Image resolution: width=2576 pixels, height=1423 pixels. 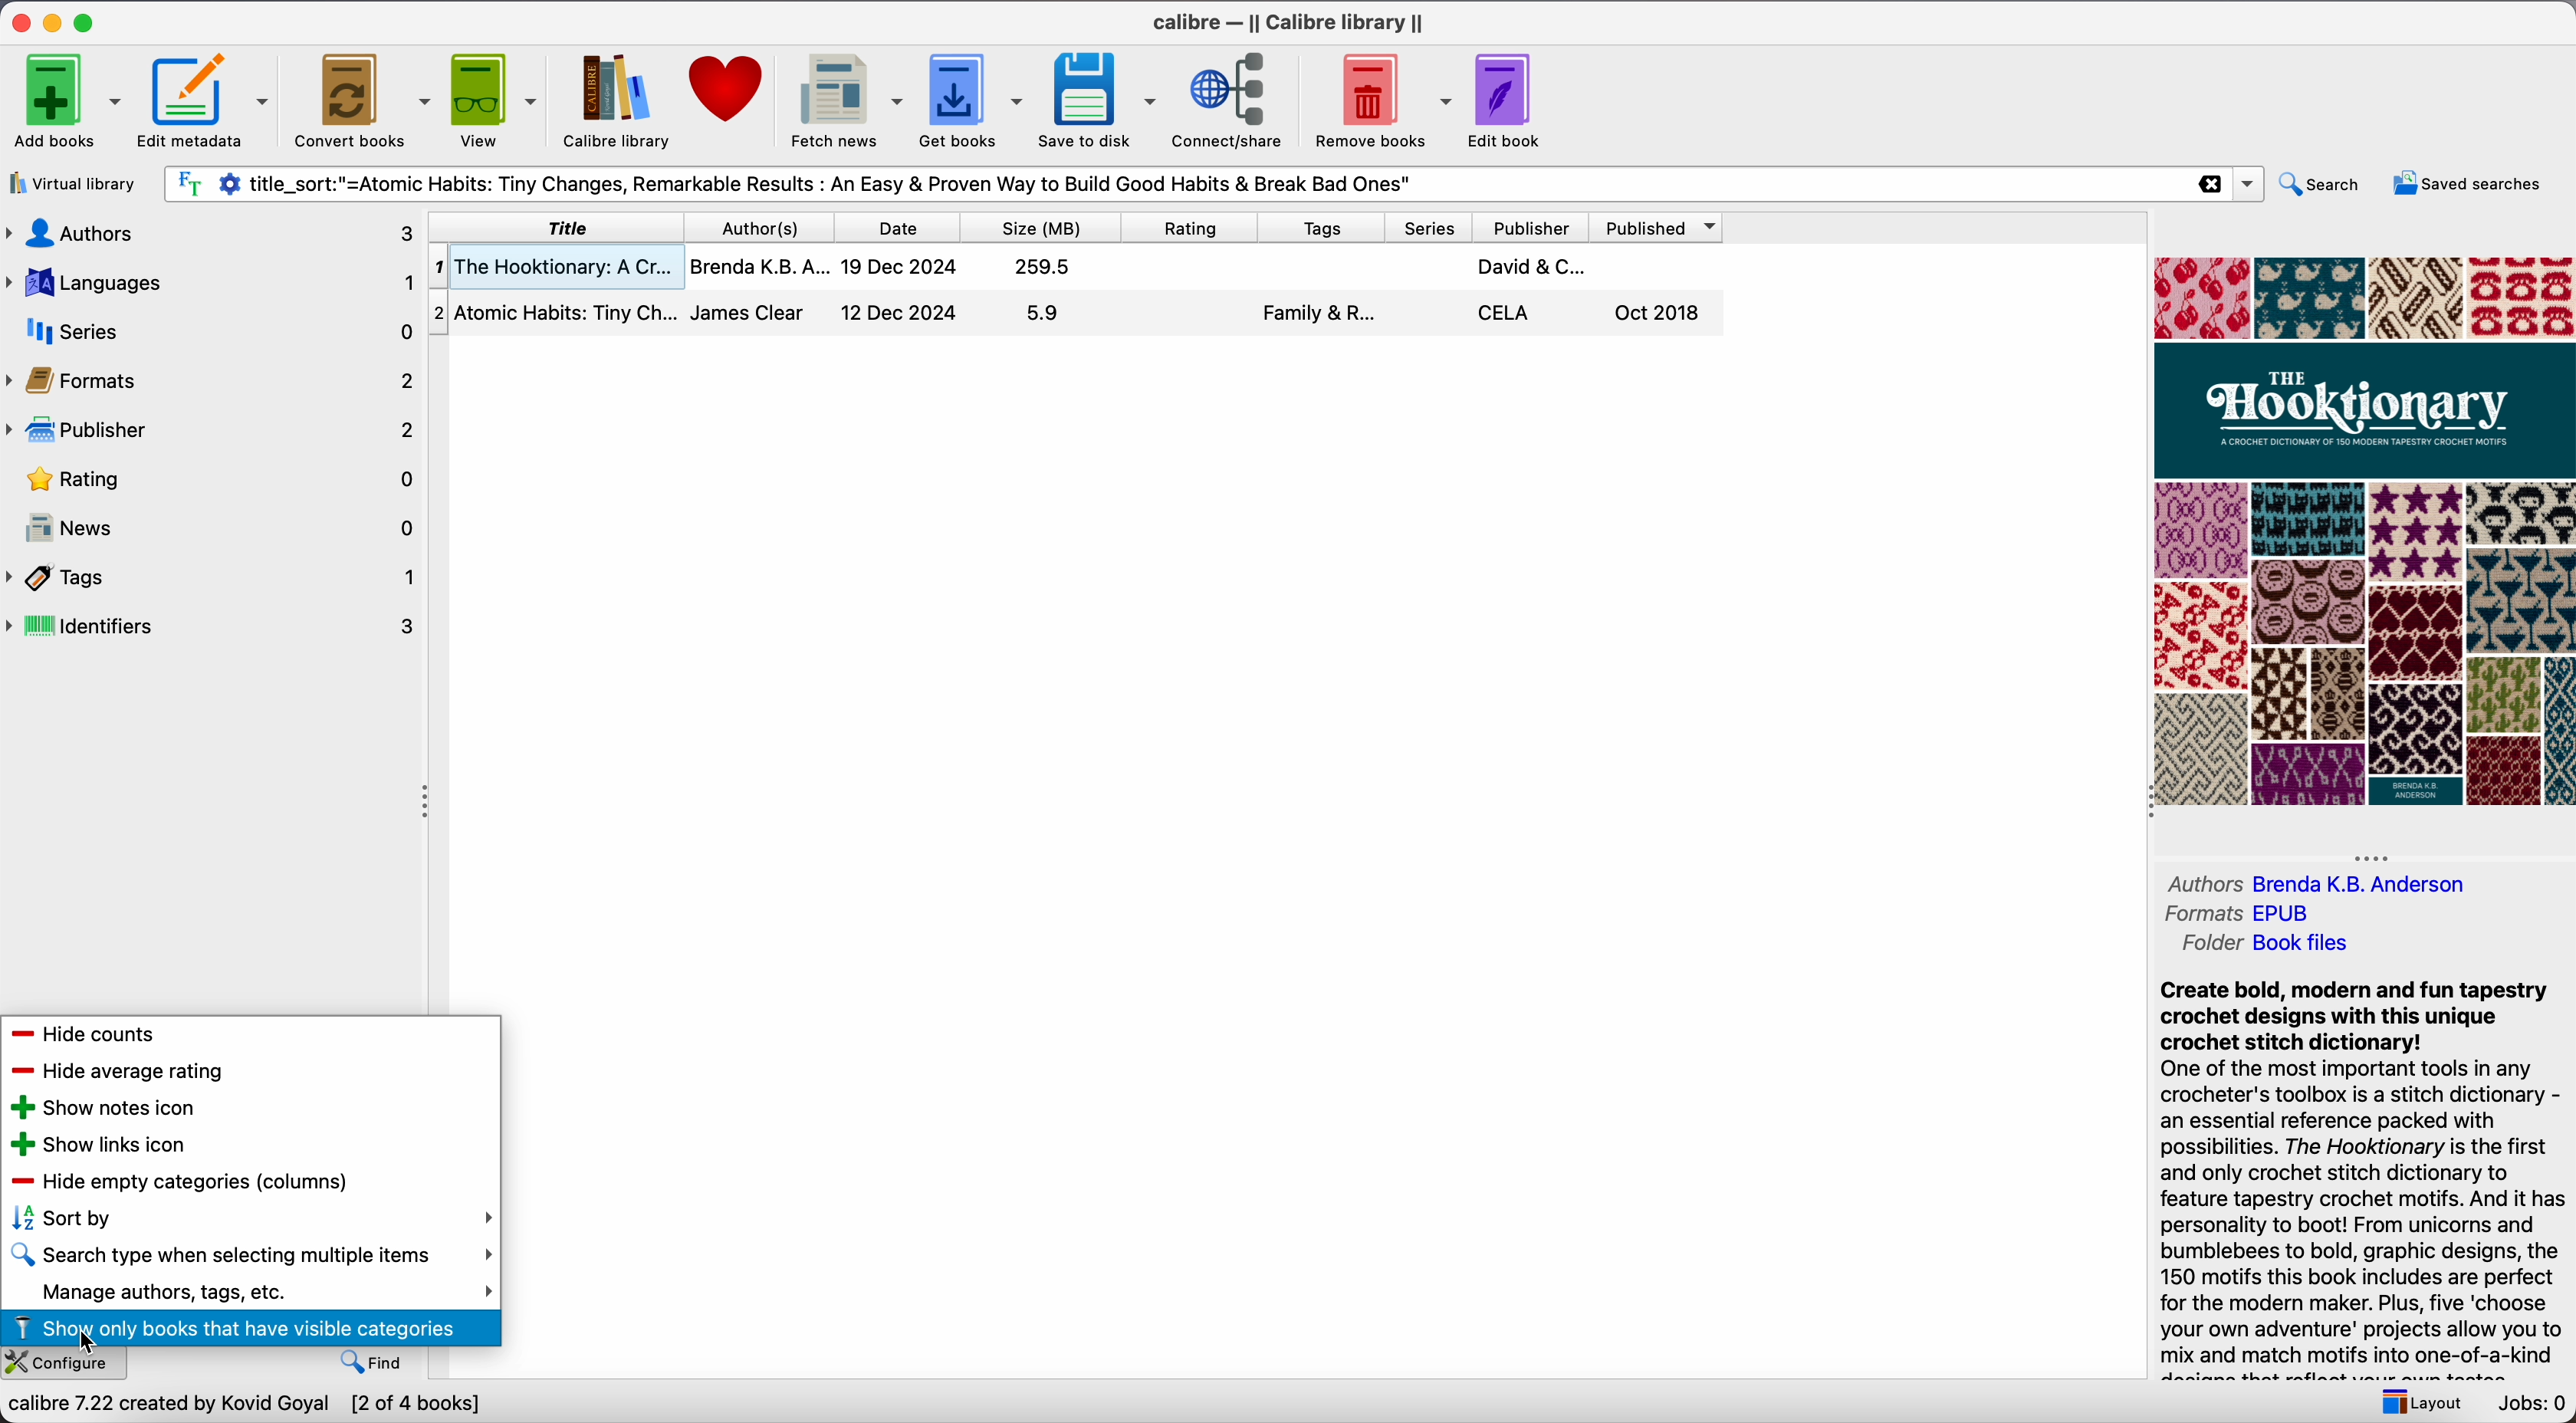 What do you see at coordinates (53, 20) in the screenshot?
I see `minimize` at bounding box center [53, 20].